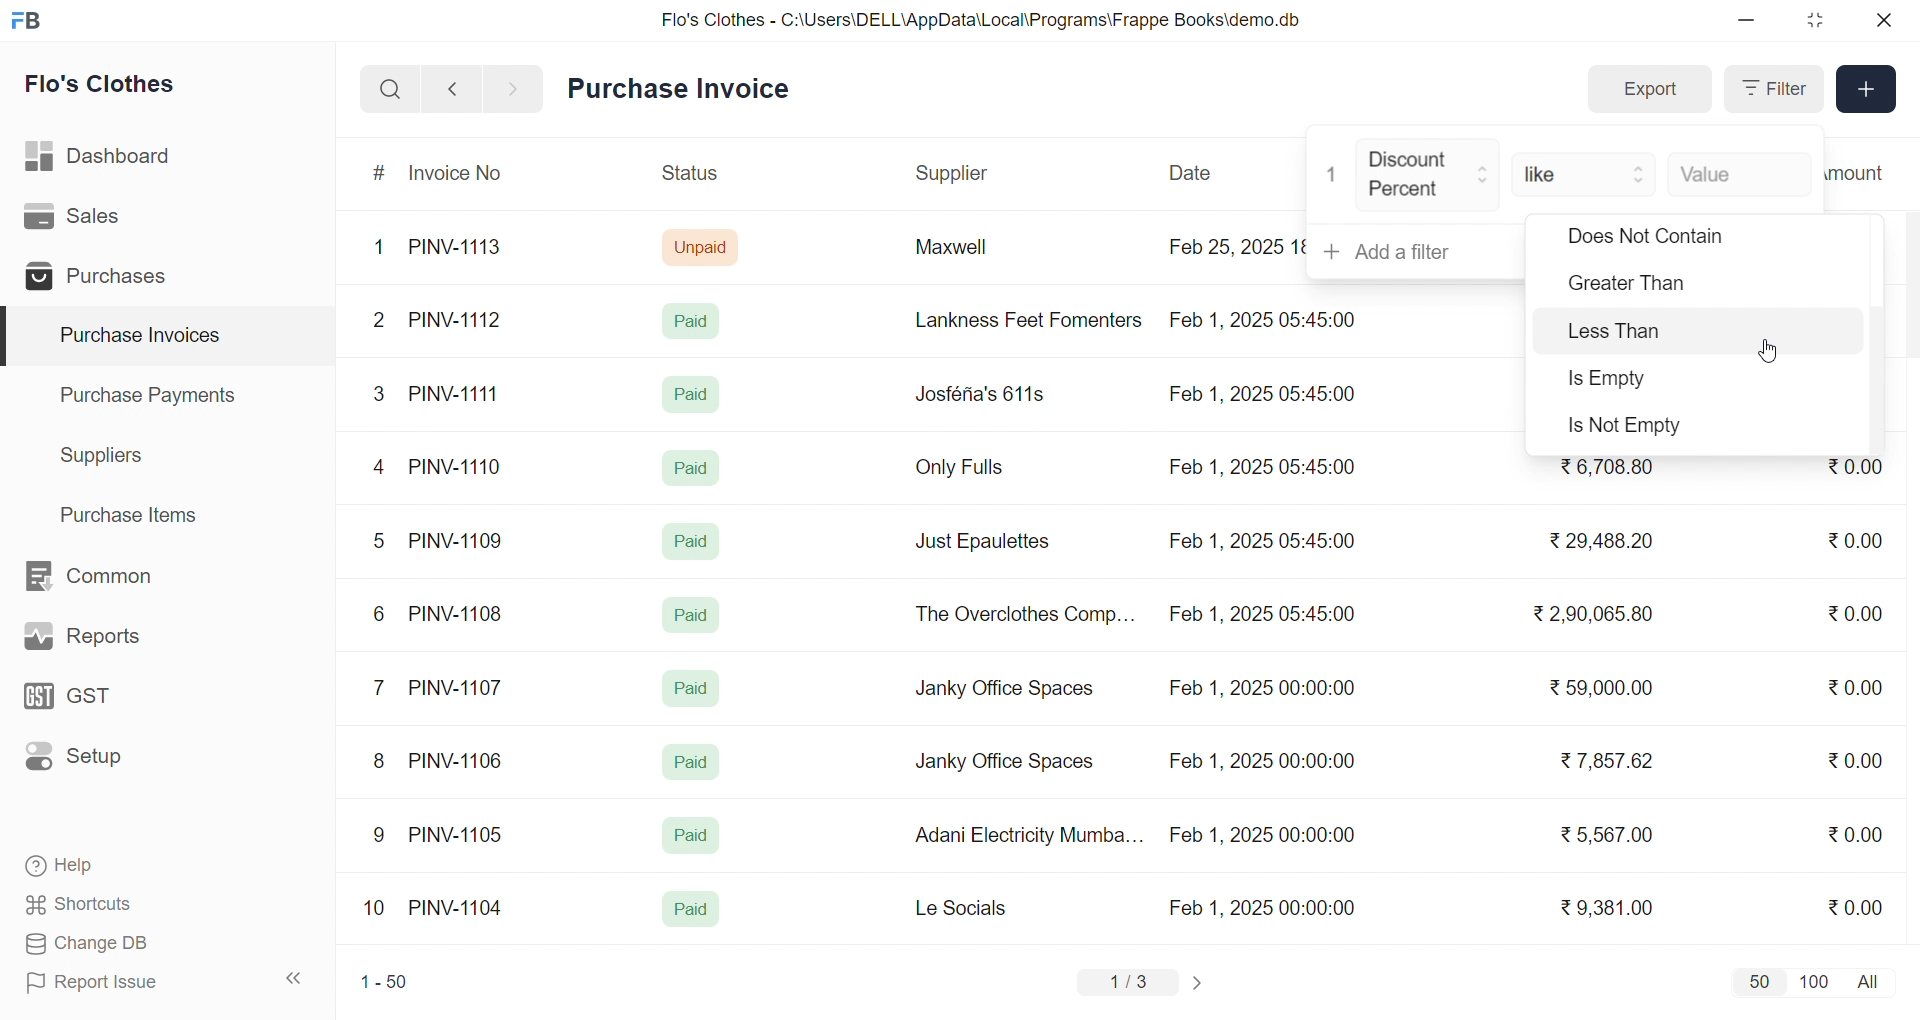 The width and height of the screenshot is (1920, 1020). Describe the element at coordinates (1606, 468) in the screenshot. I see `₹6,708.80` at that location.